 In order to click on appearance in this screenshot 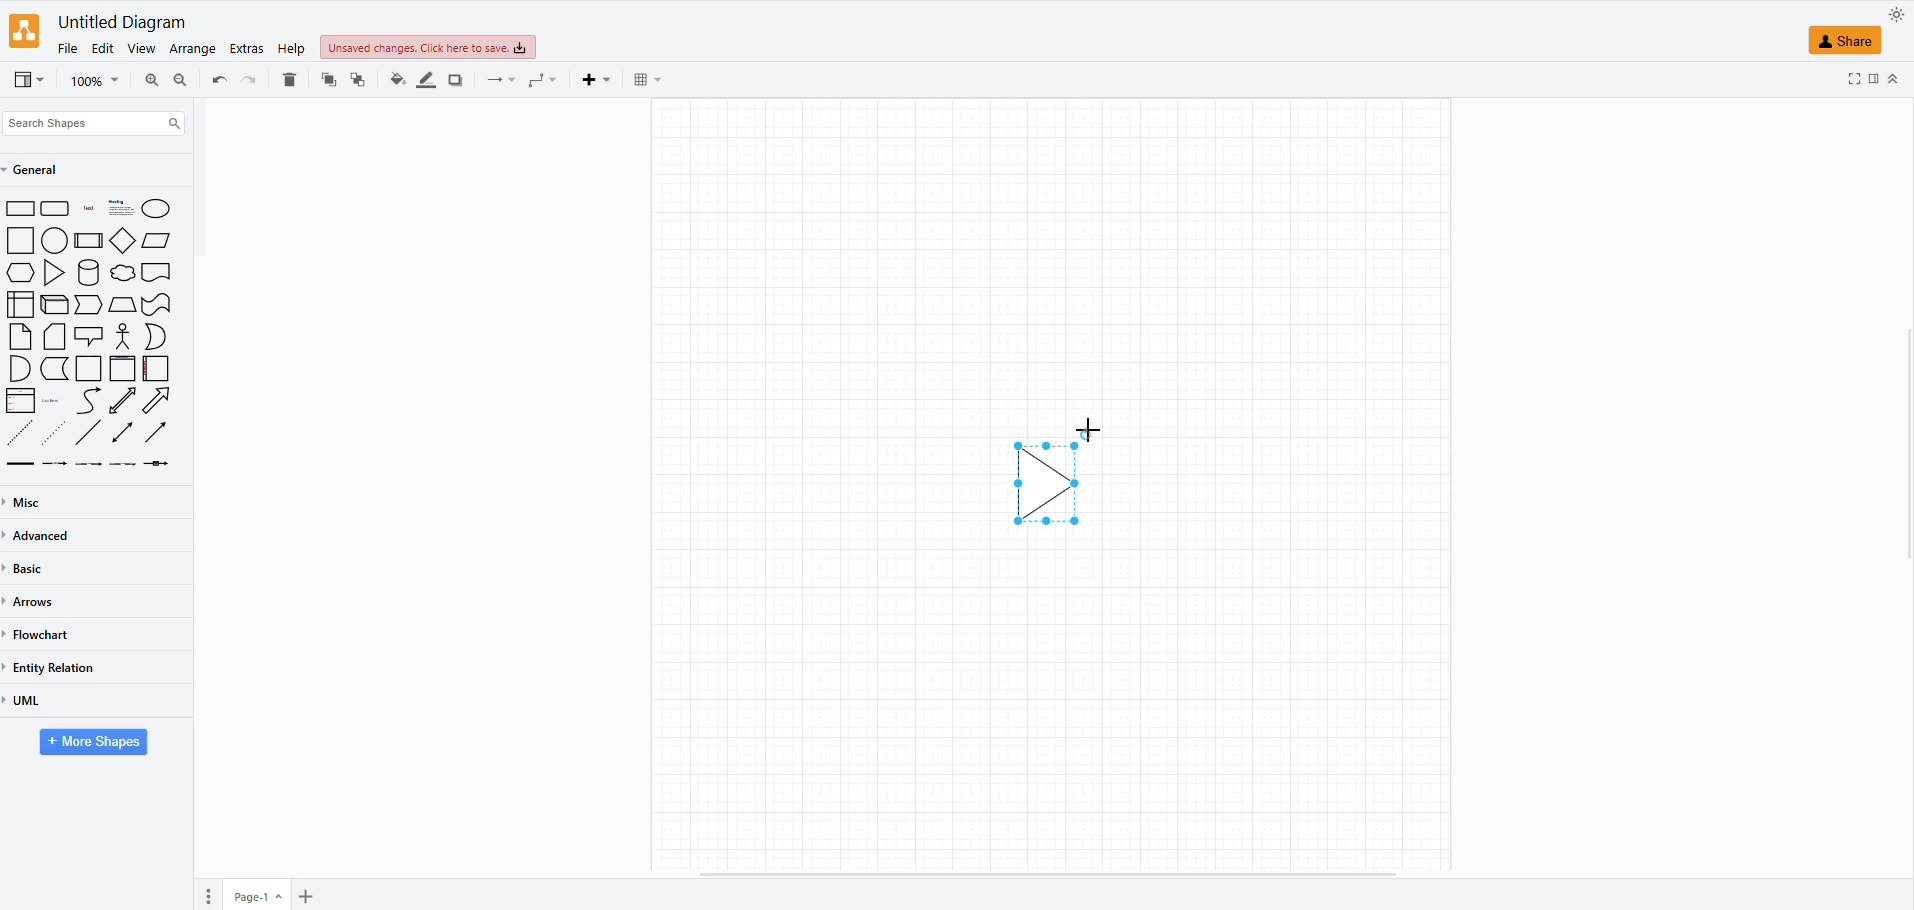, I will do `click(1894, 15)`.